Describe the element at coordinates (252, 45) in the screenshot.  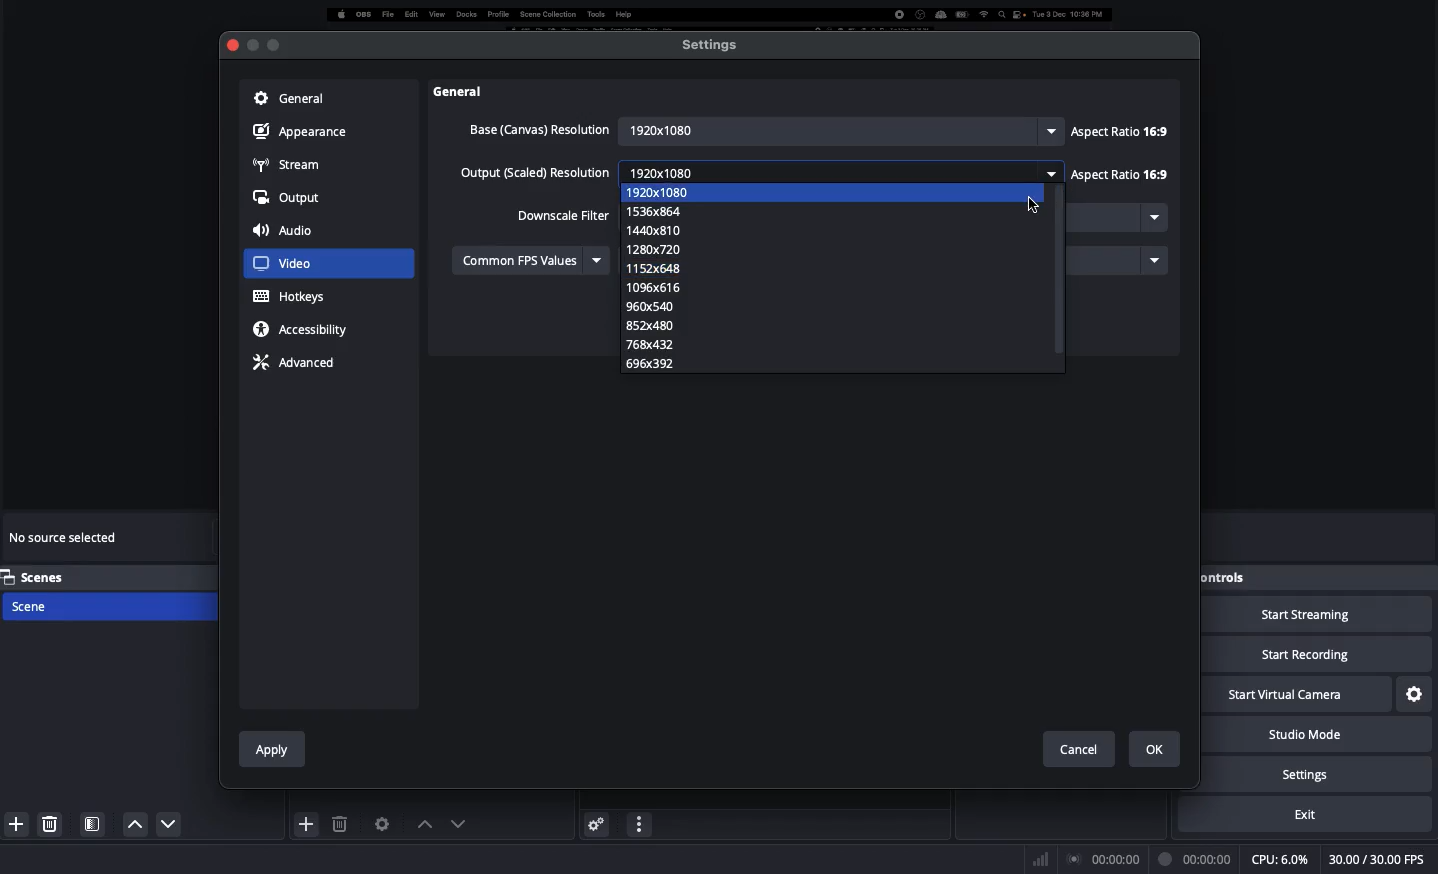
I see `Button` at that location.